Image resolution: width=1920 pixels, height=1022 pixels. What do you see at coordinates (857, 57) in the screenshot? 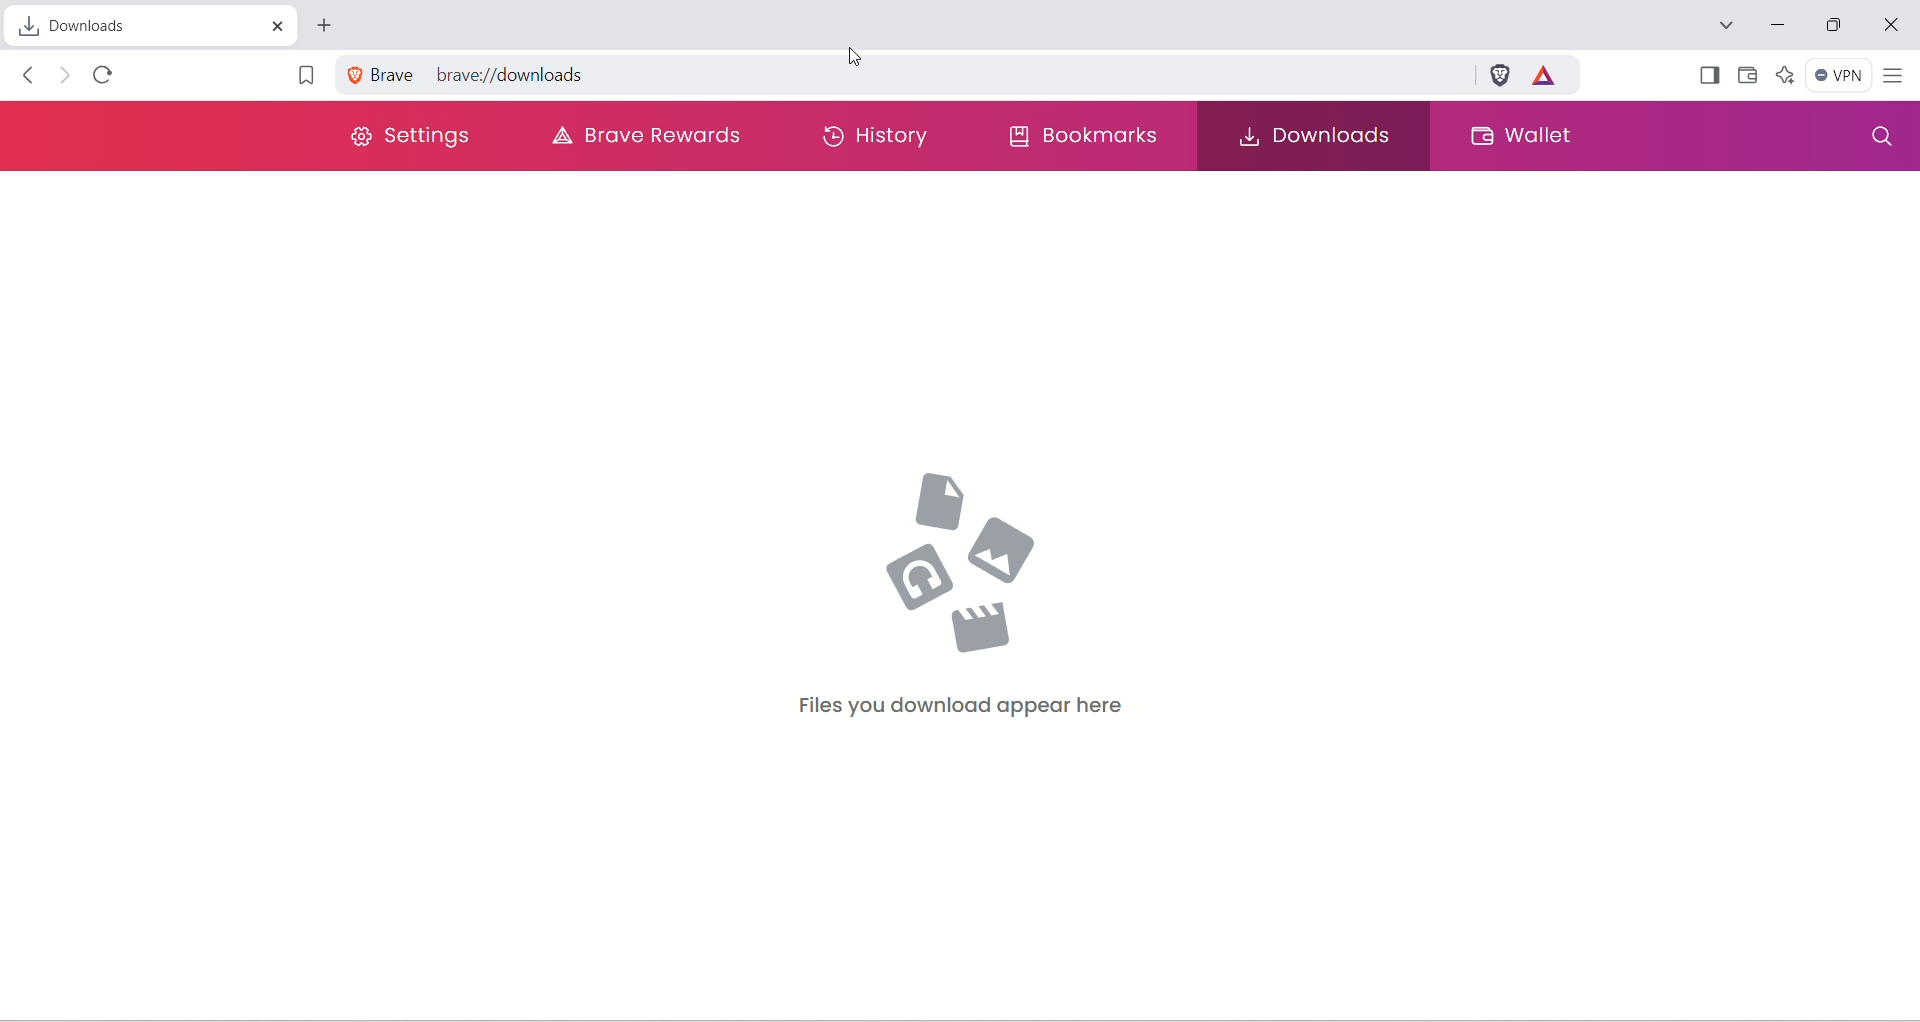
I see `cursor` at bounding box center [857, 57].